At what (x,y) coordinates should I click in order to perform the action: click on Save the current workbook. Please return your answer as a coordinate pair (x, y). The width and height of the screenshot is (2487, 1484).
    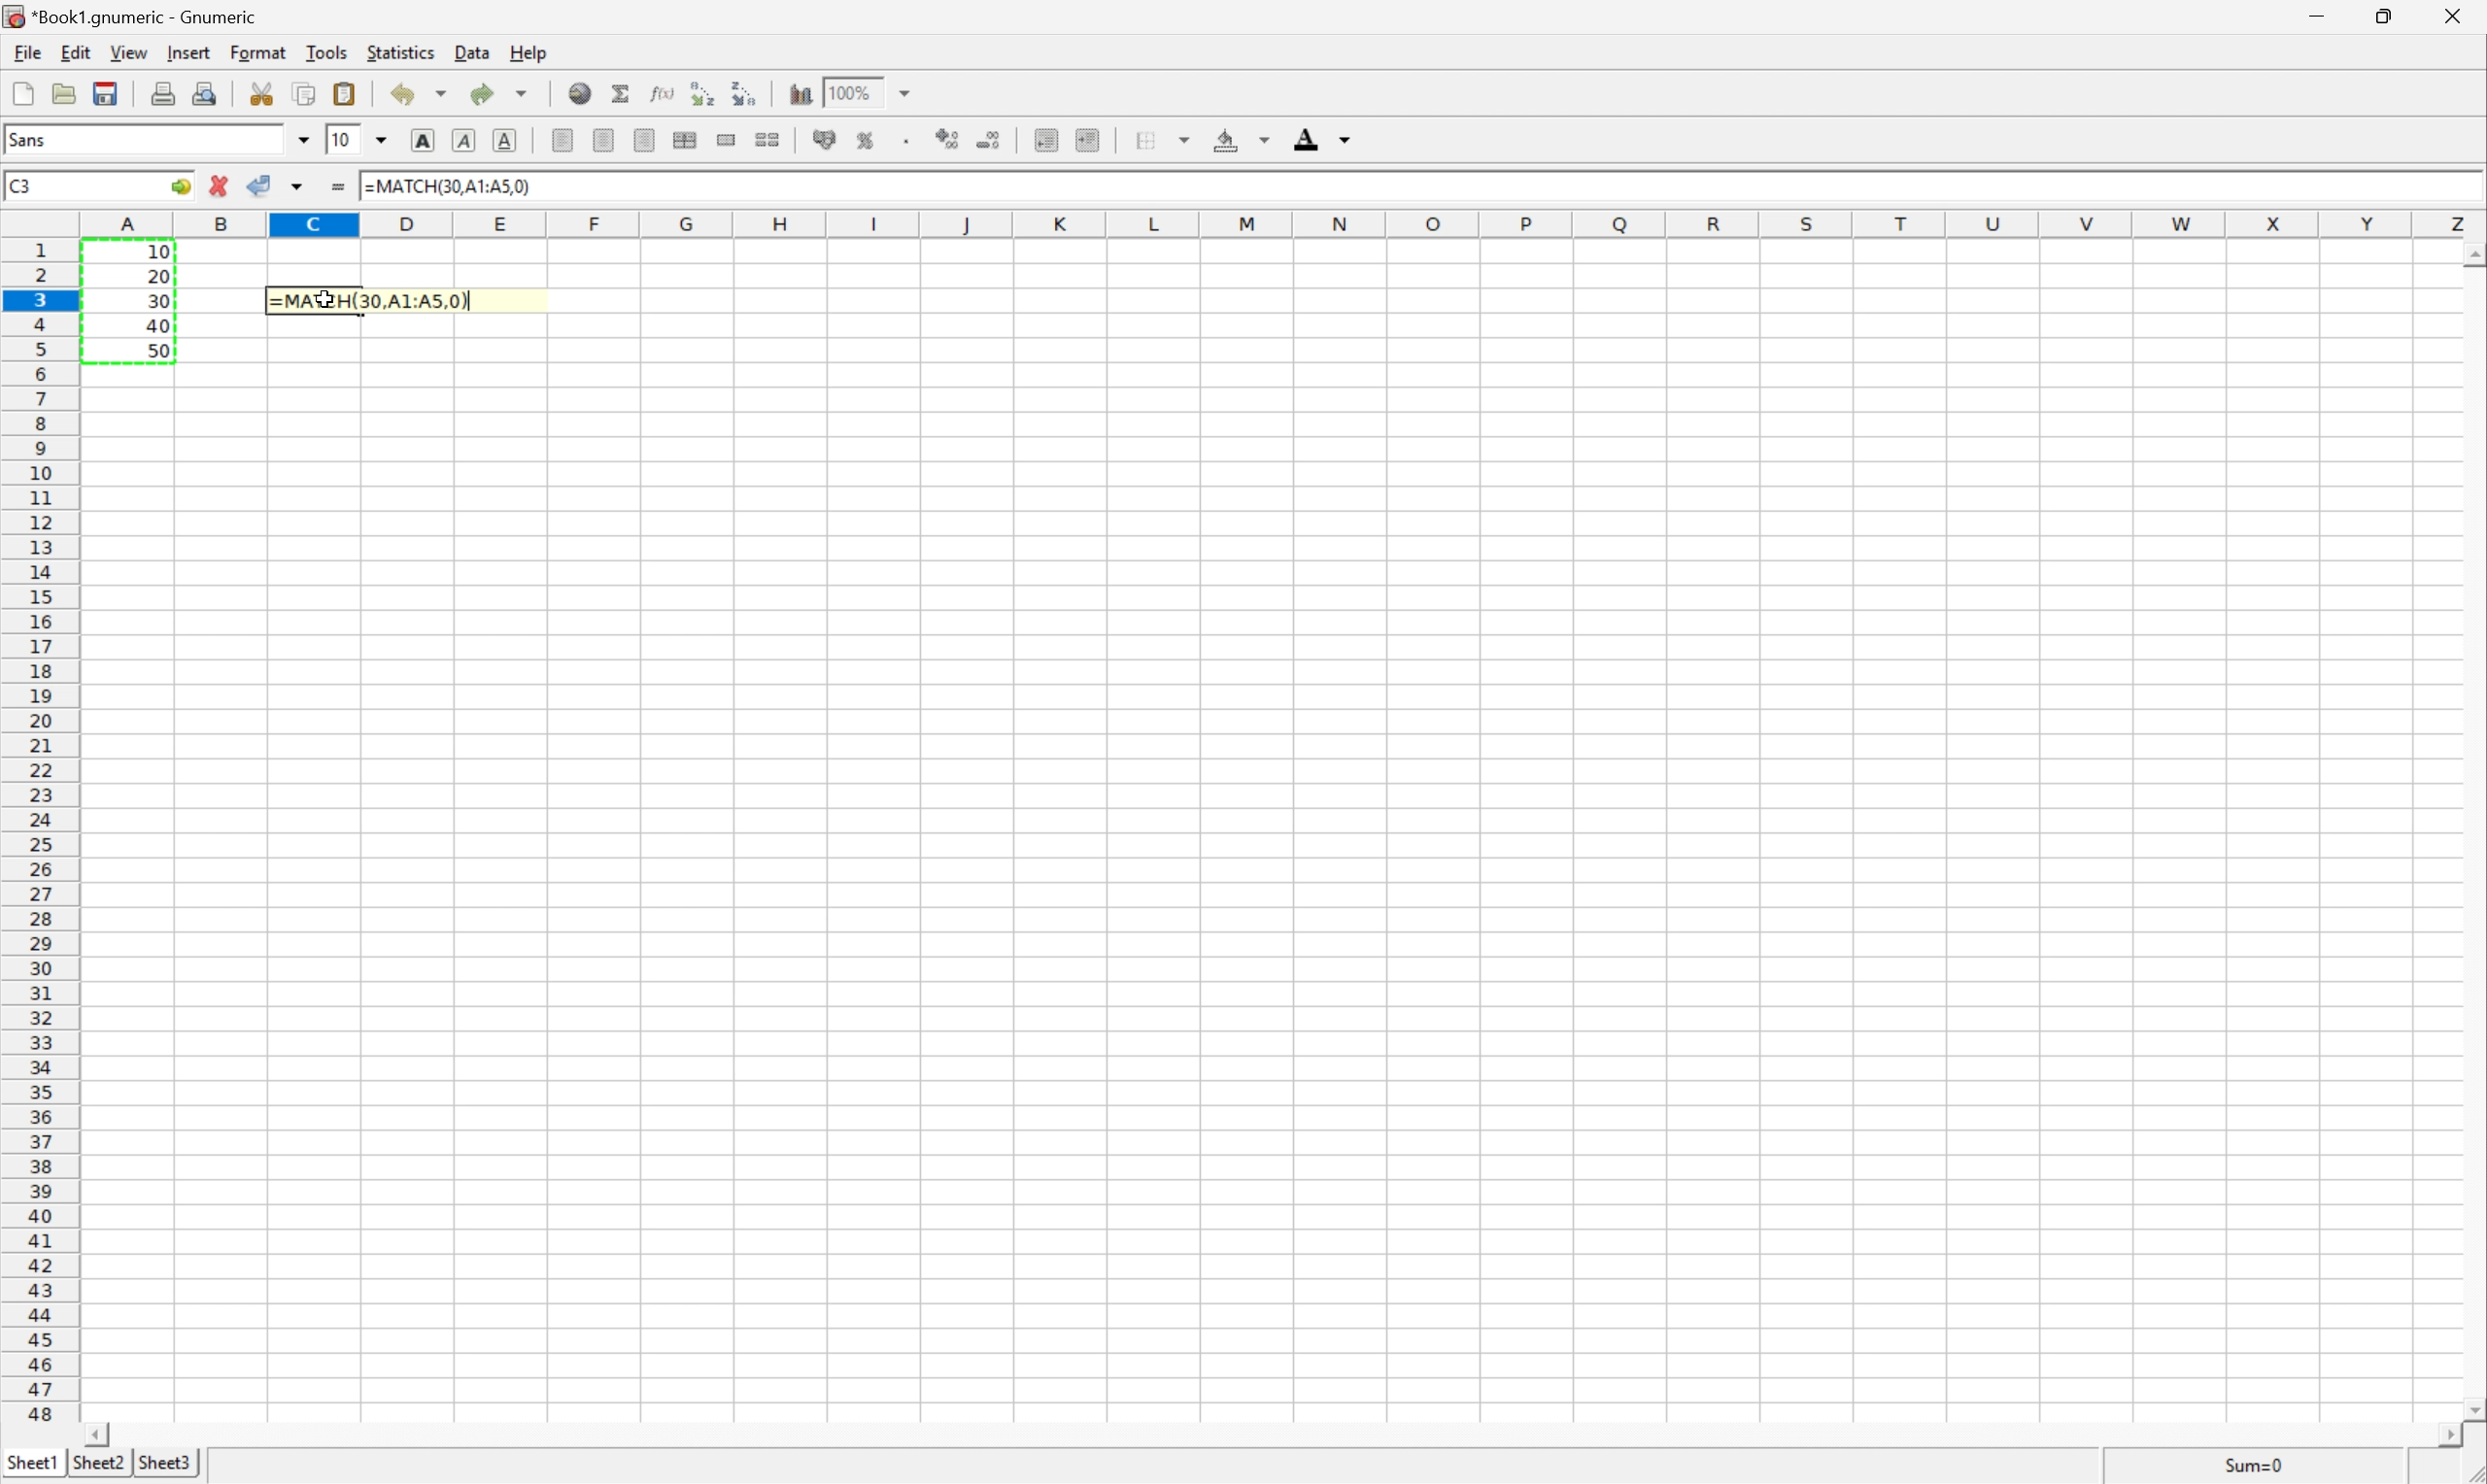
    Looking at the image, I should click on (106, 91).